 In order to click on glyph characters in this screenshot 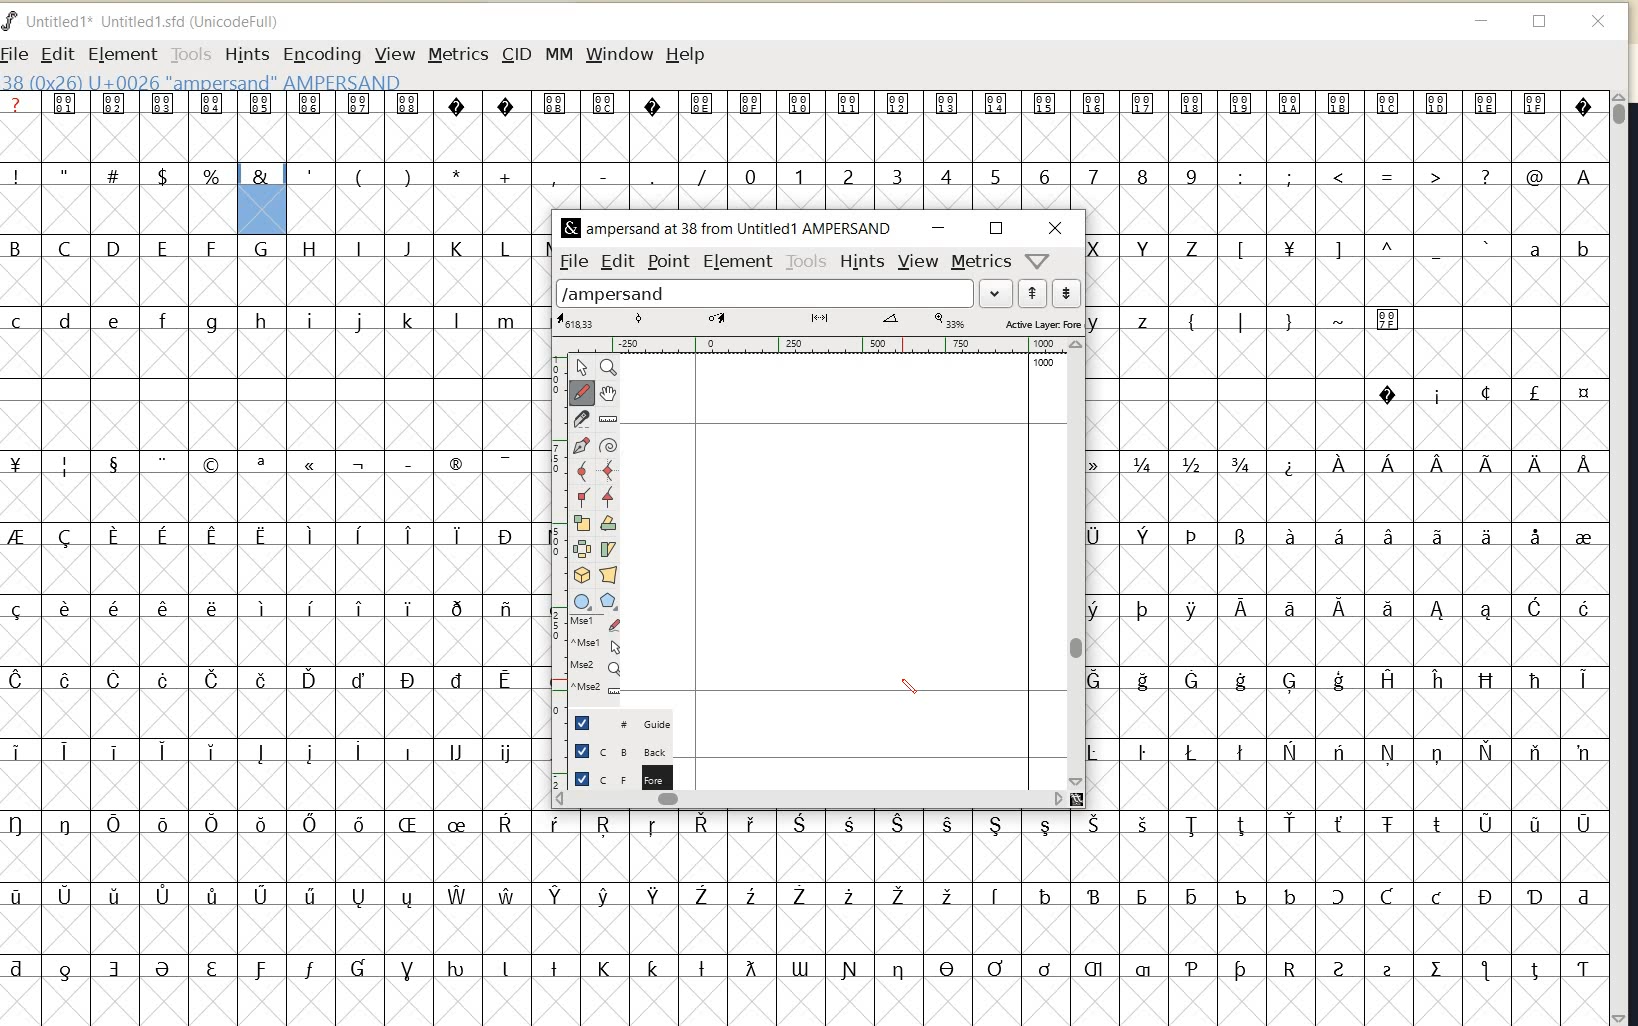, I will do `click(384, 620)`.